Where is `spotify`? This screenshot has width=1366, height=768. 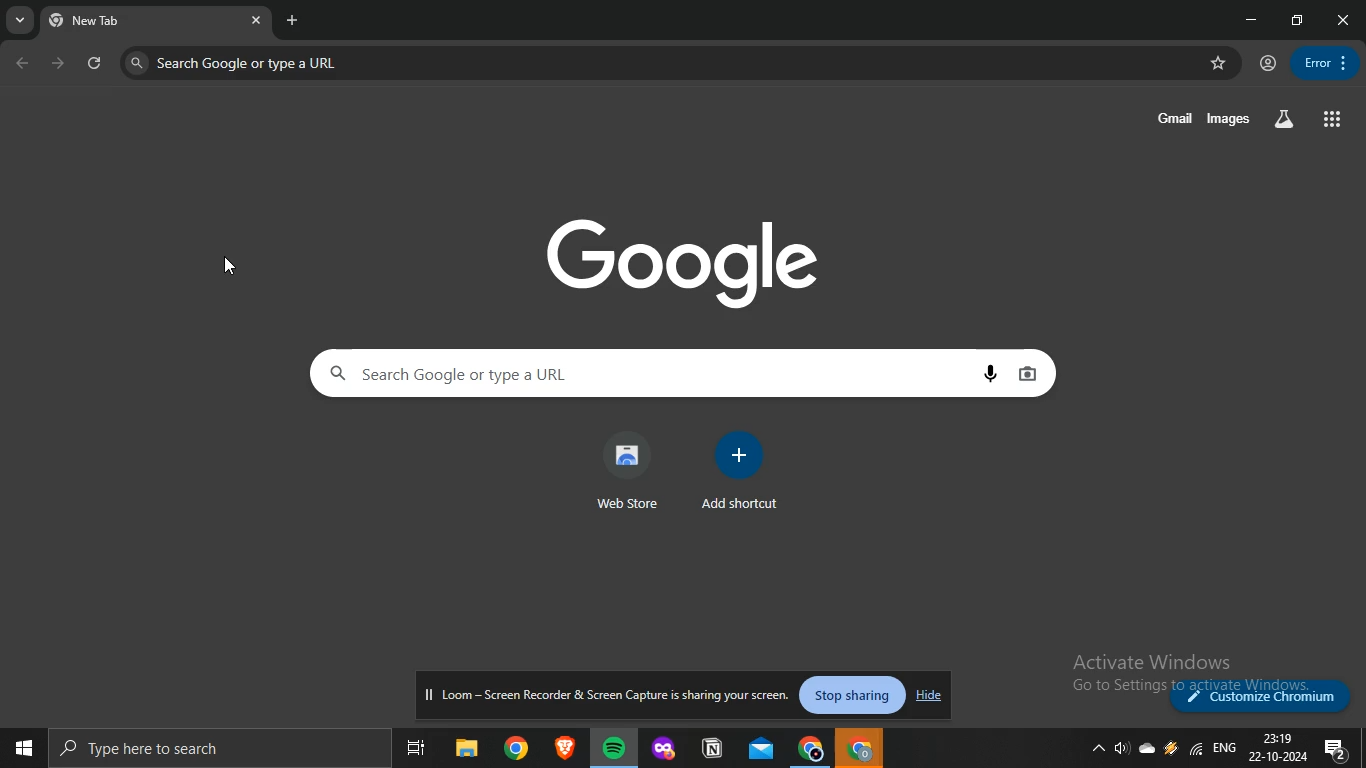
spotify is located at coordinates (613, 748).